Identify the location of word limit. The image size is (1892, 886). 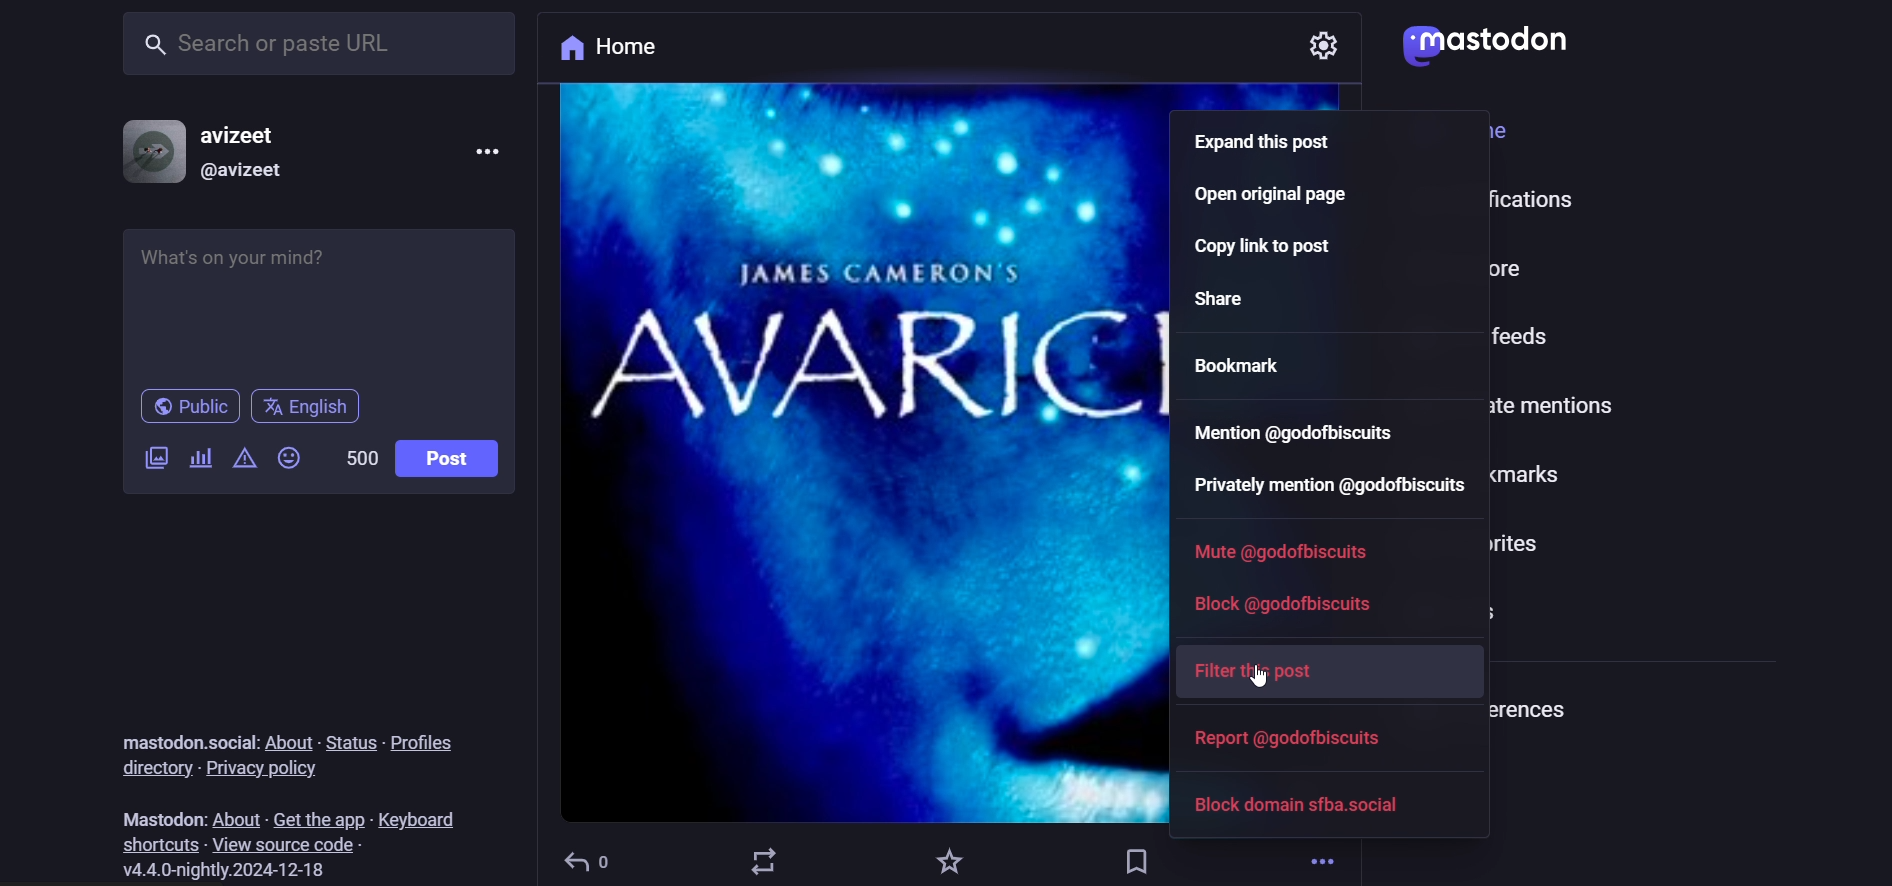
(362, 459).